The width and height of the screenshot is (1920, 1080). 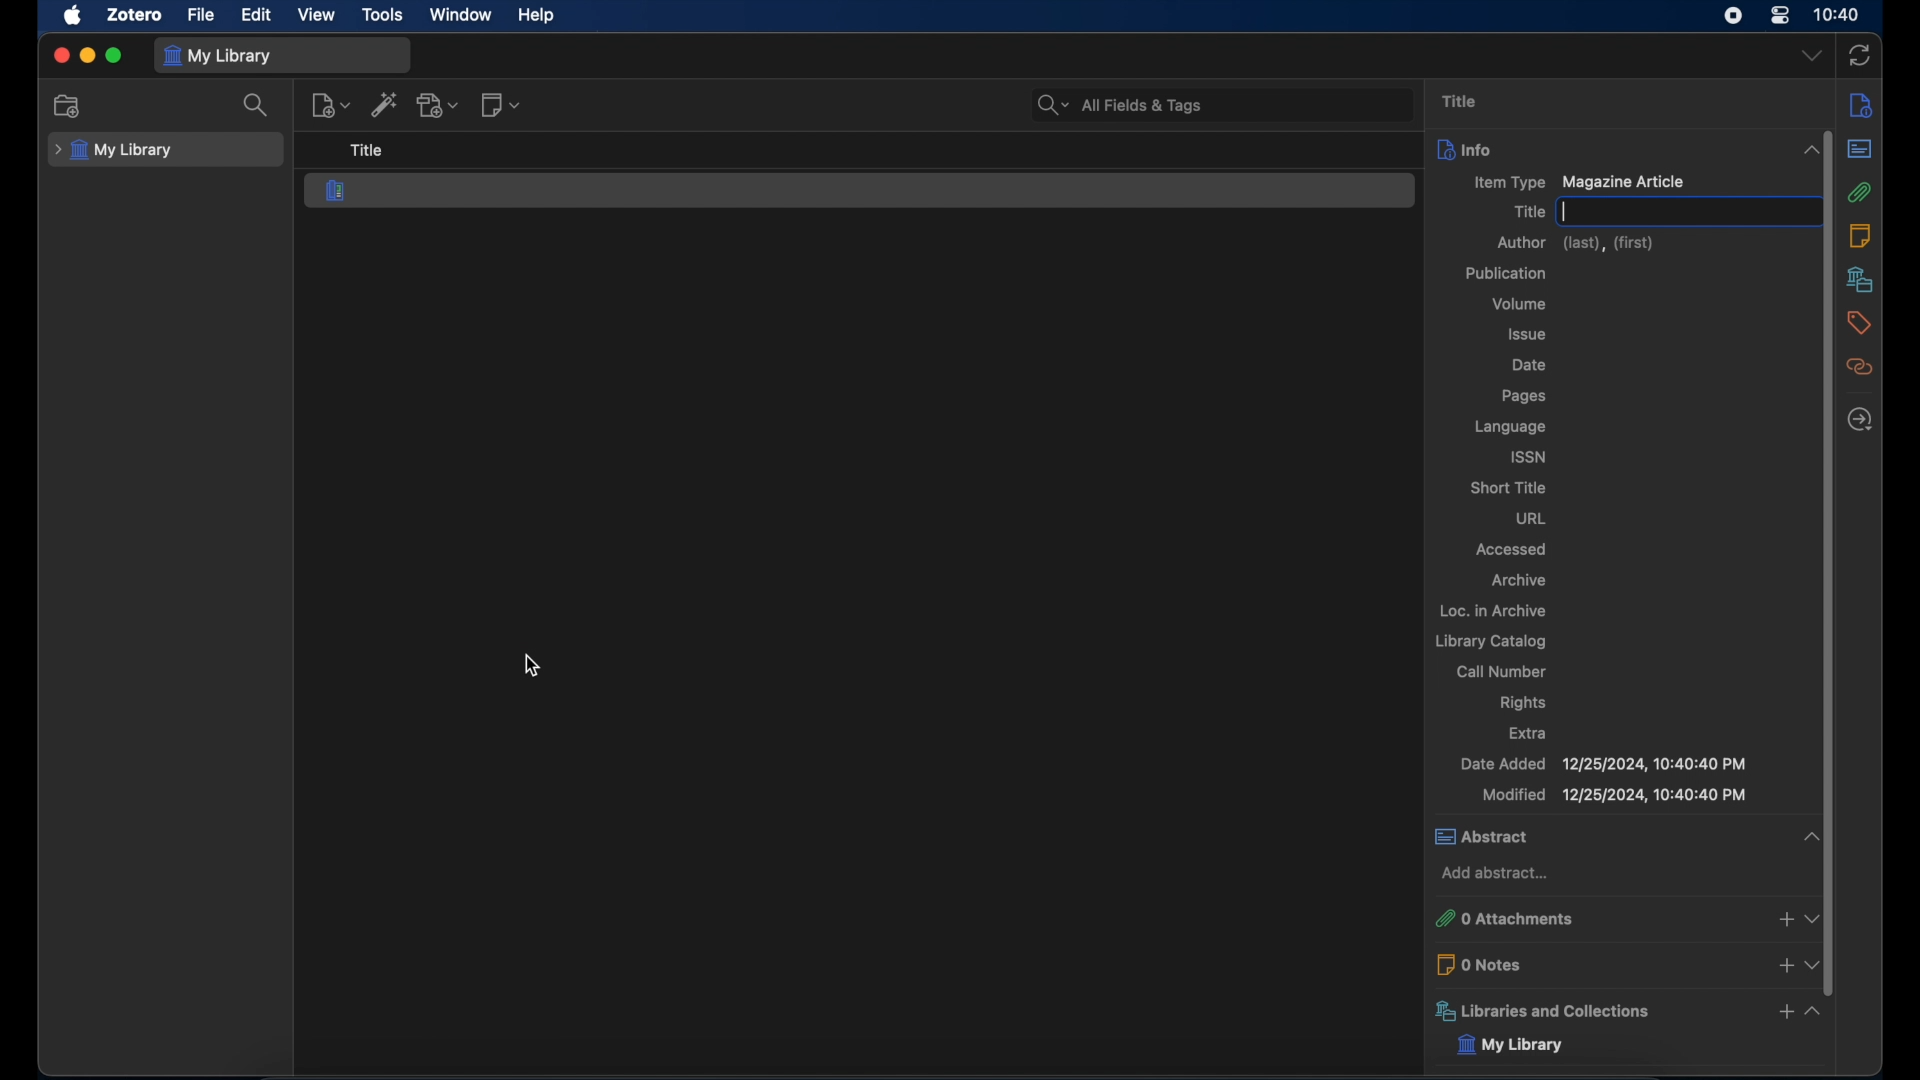 What do you see at coordinates (1531, 519) in the screenshot?
I see `url` at bounding box center [1531, 519].